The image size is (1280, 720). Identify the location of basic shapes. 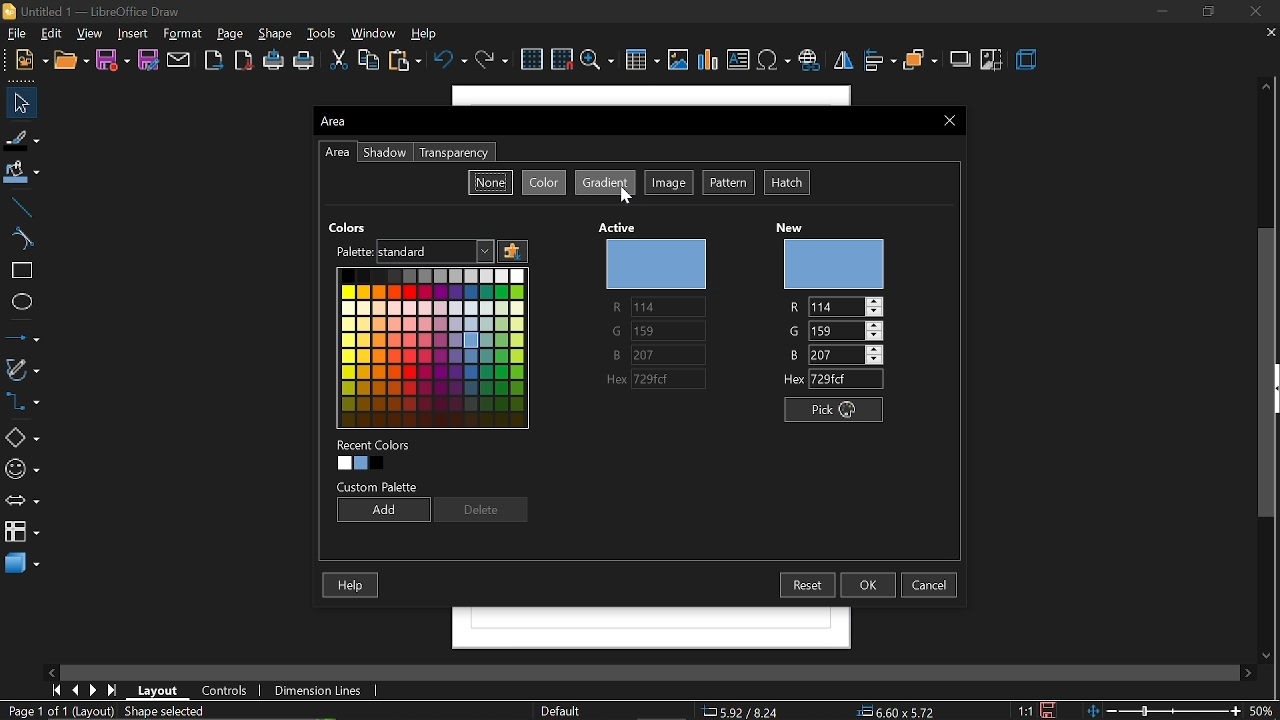
(22, 438).